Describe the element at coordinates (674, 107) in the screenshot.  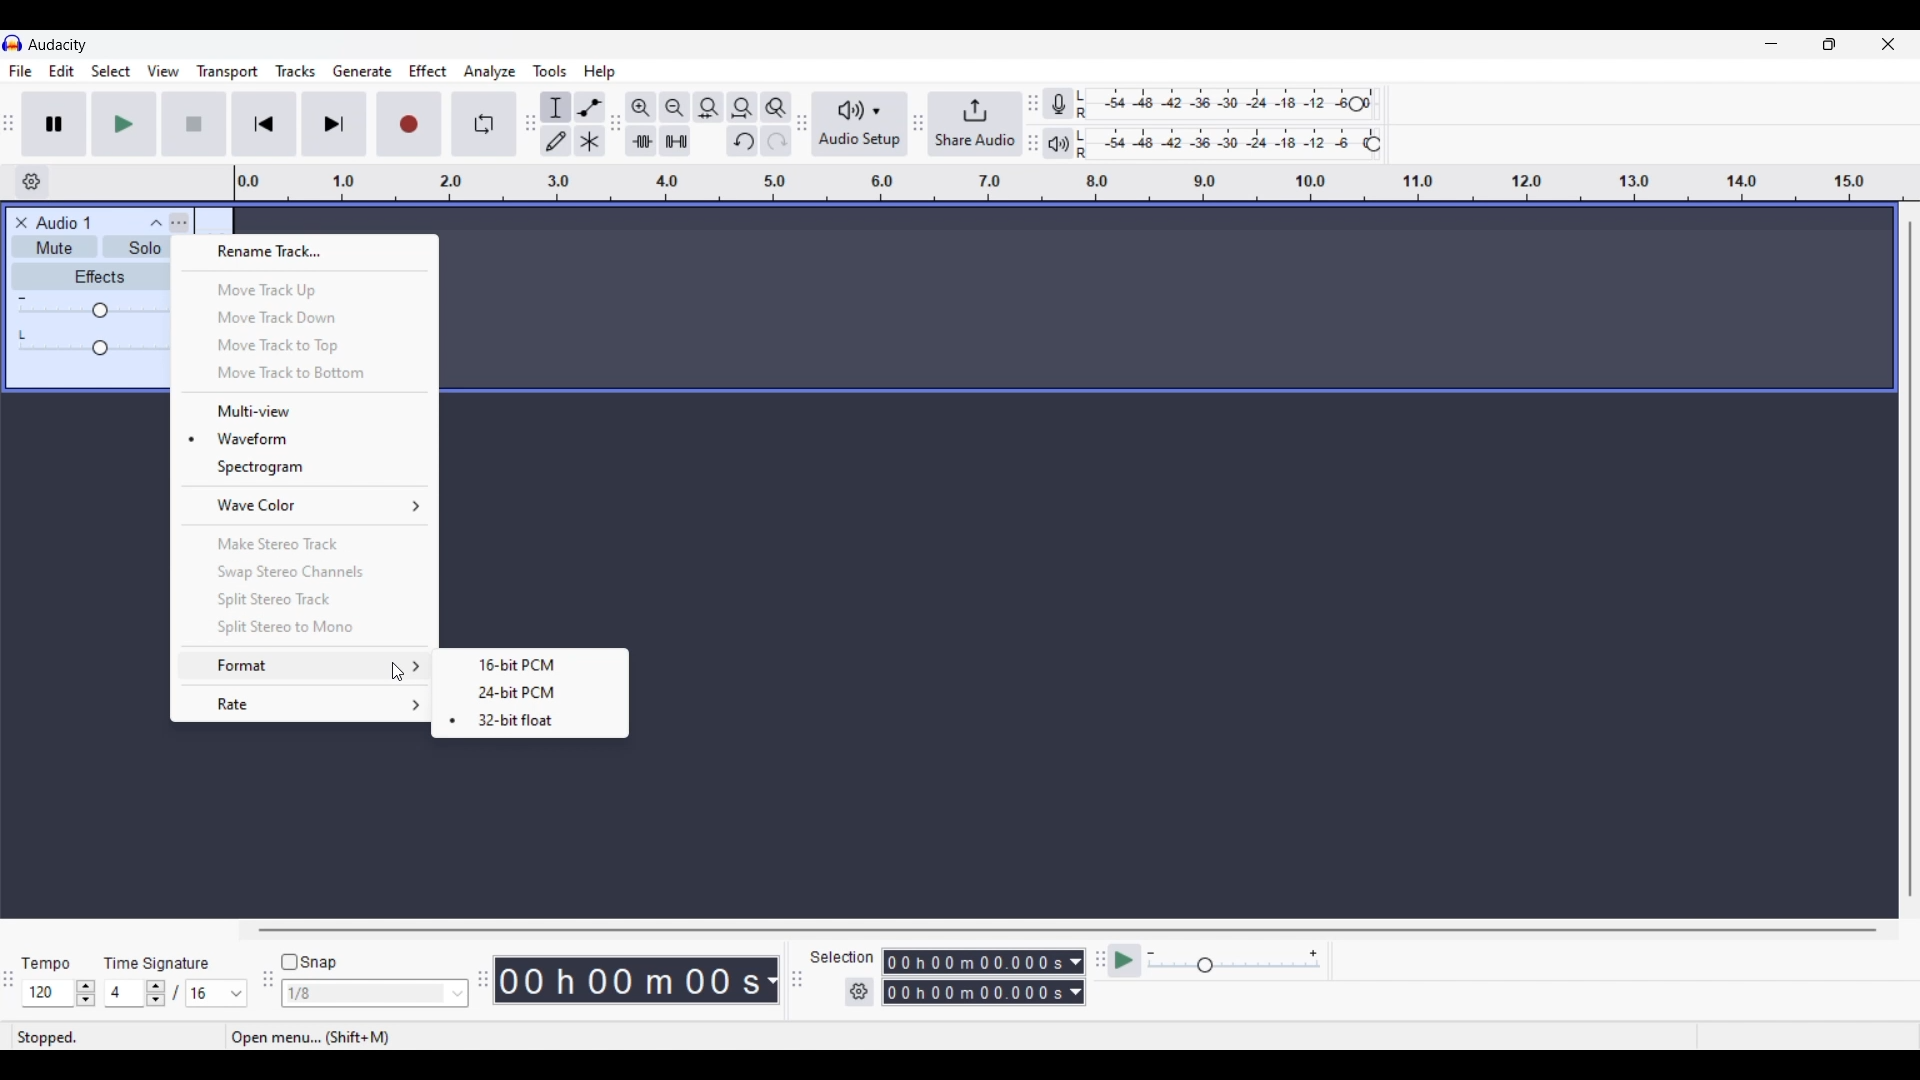
I see `Zoom out` at that location.